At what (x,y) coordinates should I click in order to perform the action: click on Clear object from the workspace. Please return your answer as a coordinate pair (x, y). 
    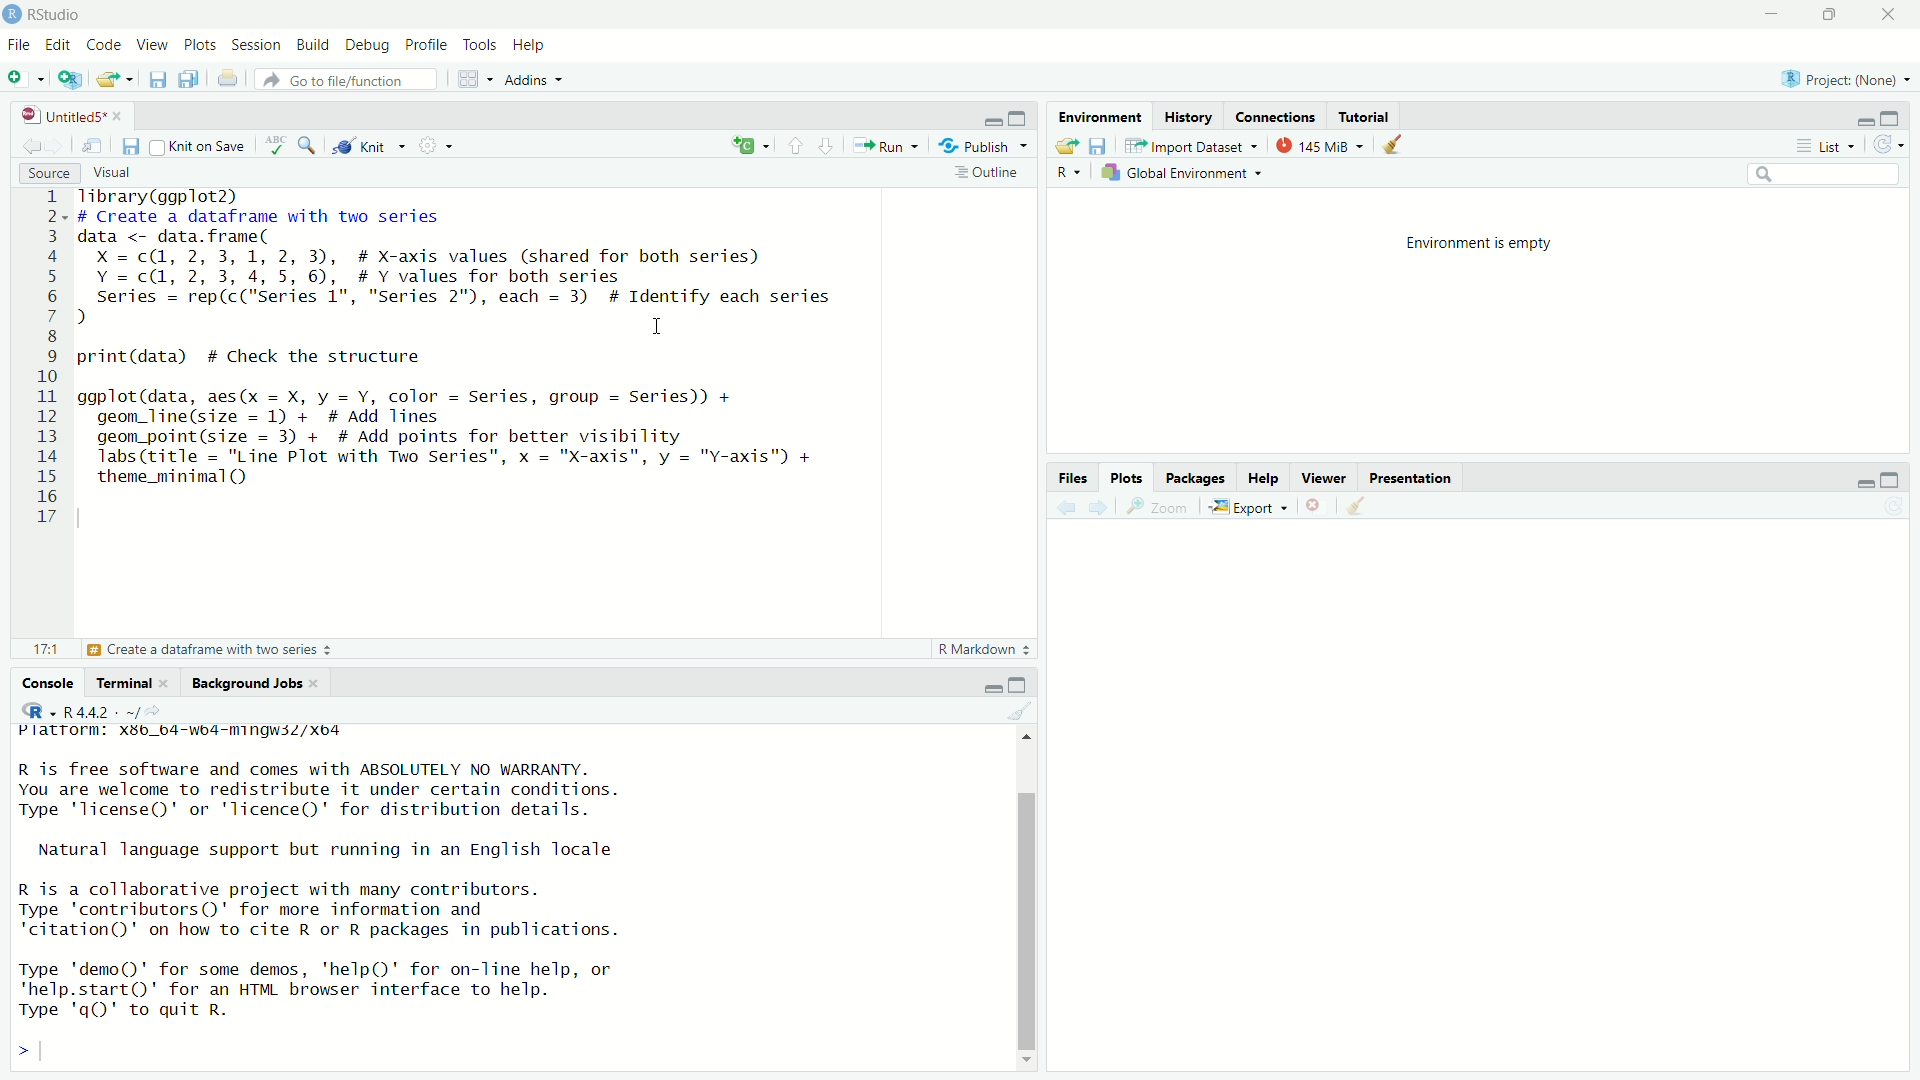
    Looking at the image, I should click on (1396, 144).